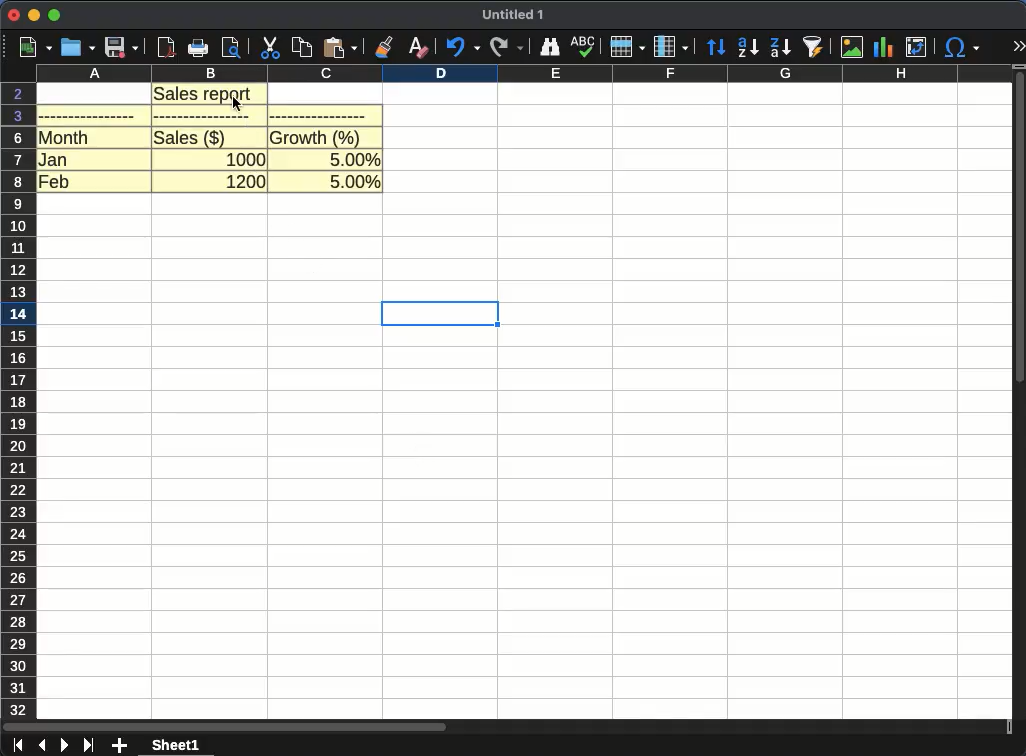 This screenshot has height=756, width=1026. Describe the element at coordinates (33, 16) in the screenshot. I see `minimize` at that location.